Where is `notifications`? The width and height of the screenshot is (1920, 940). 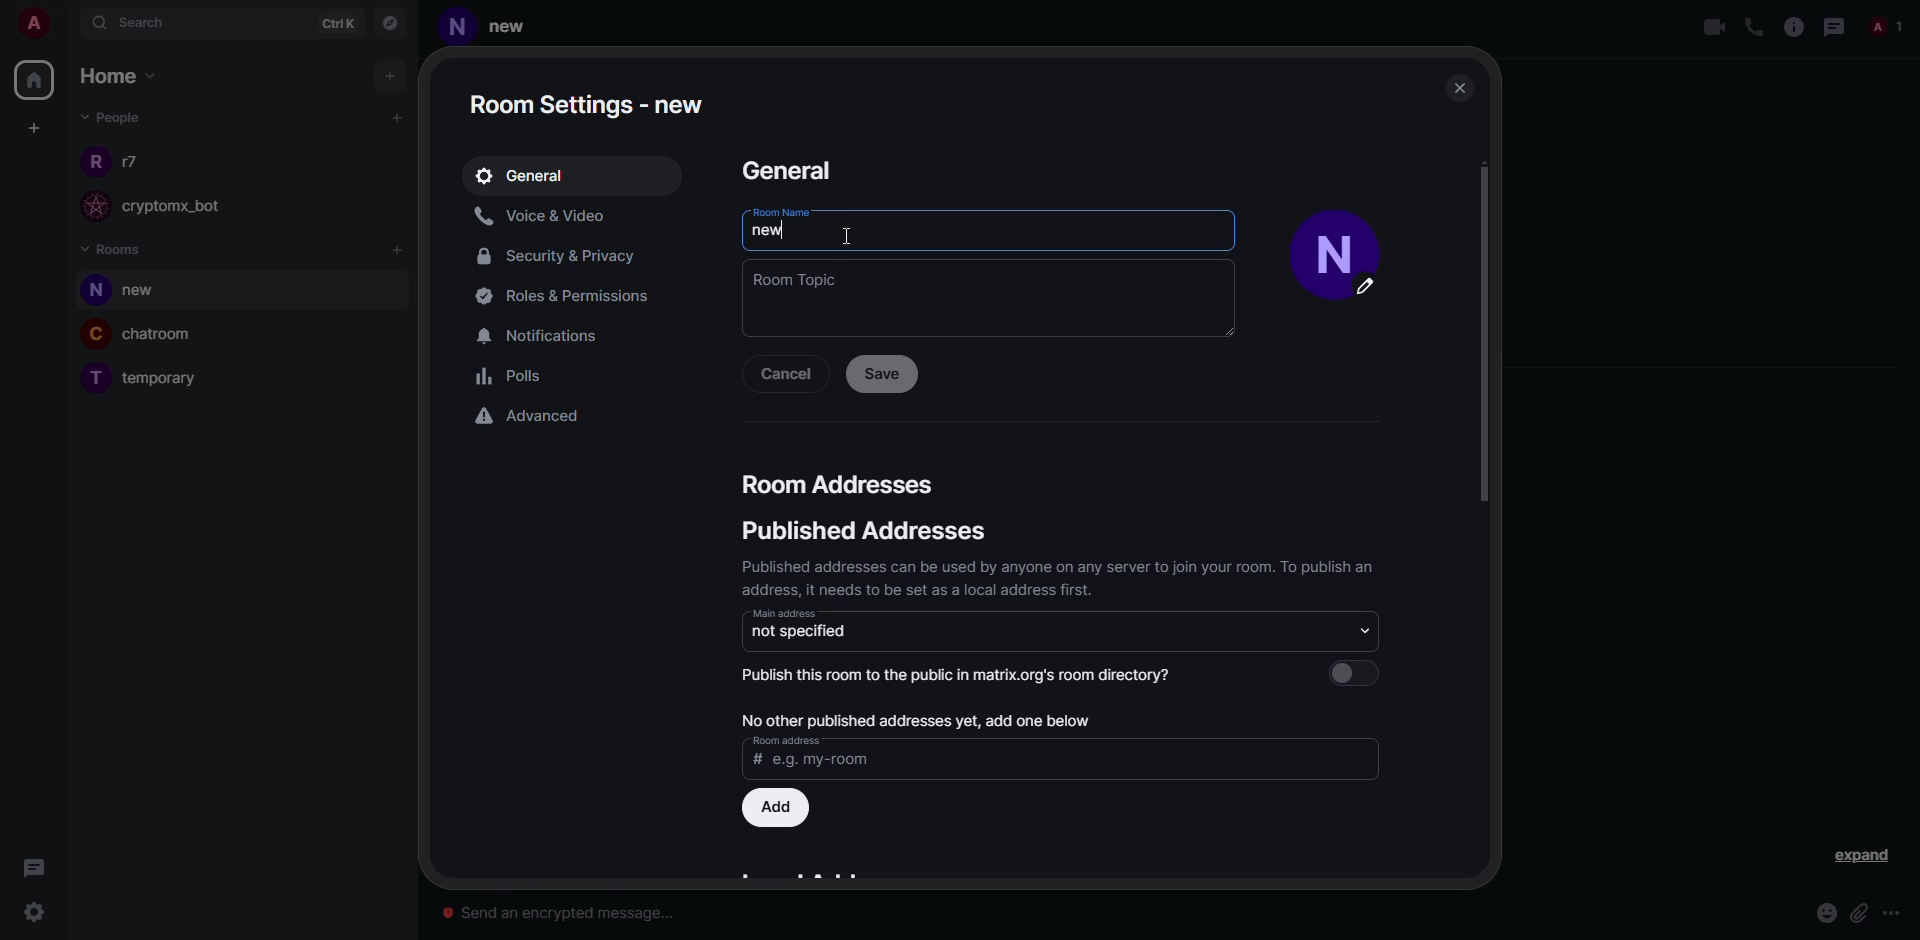 notifications is located at coordinates (549, 334).